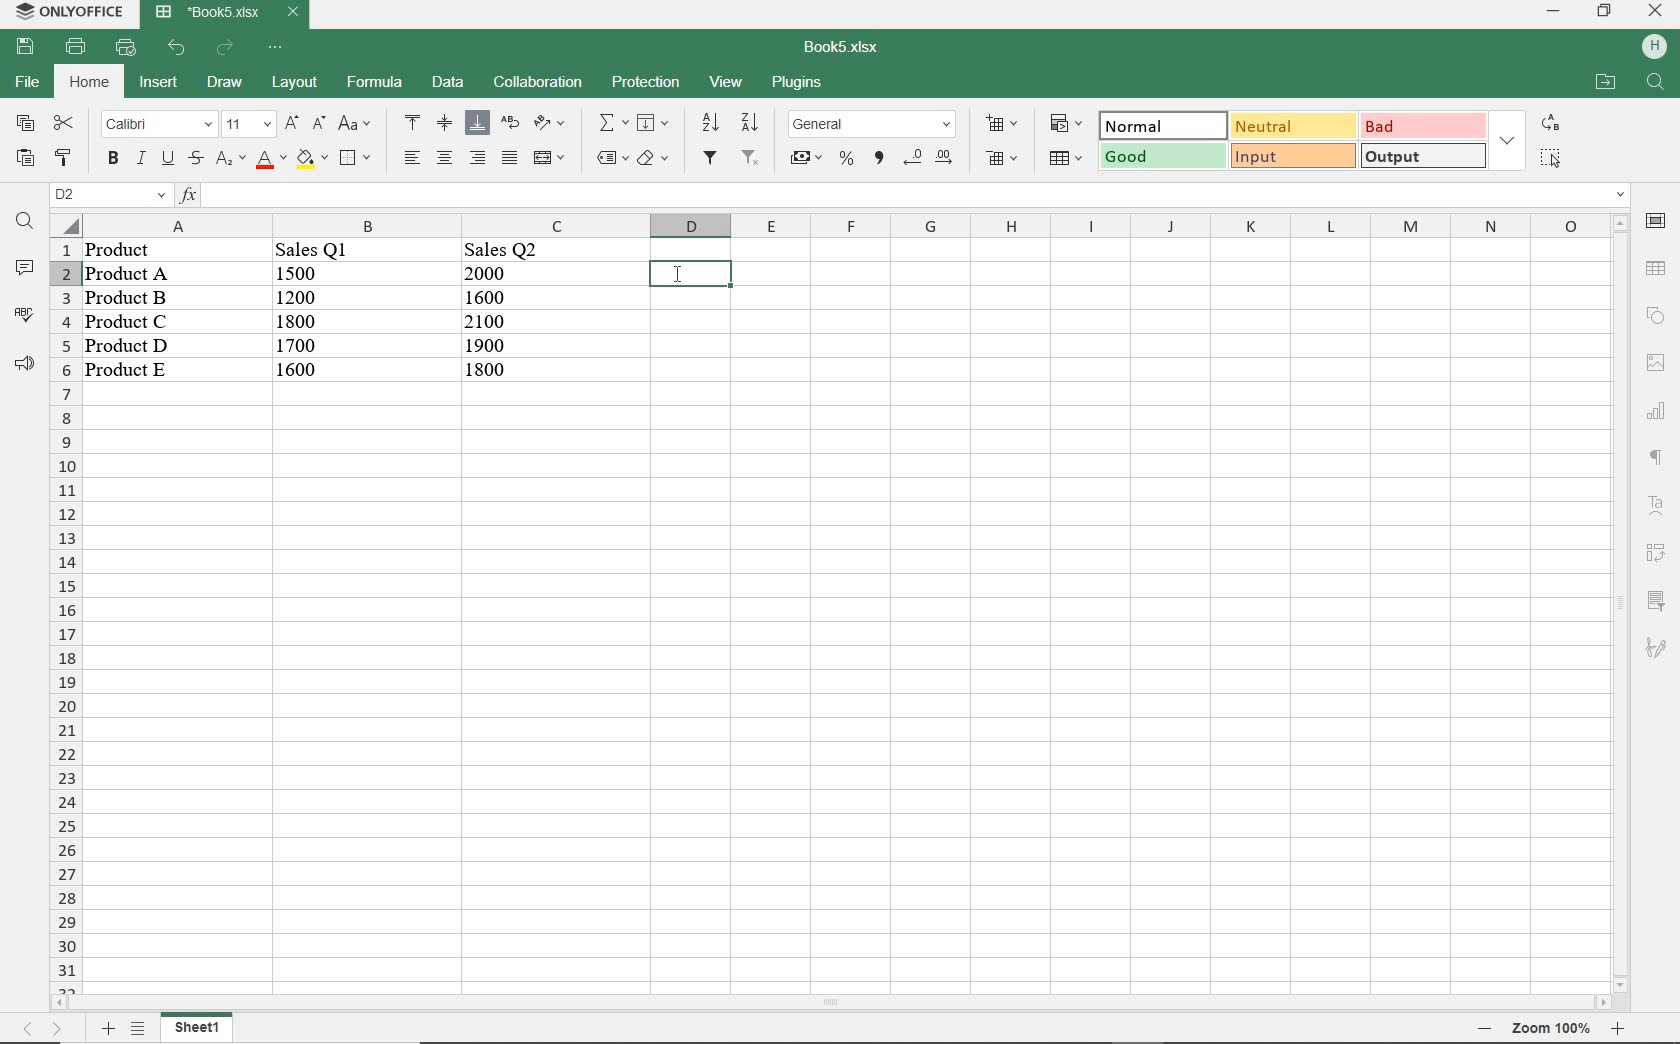 The image size is (1680, 1044). What do you see at coordinates (317, 123) in the screenshot?
I see `decrement font size` at bounding box center [317, 123].